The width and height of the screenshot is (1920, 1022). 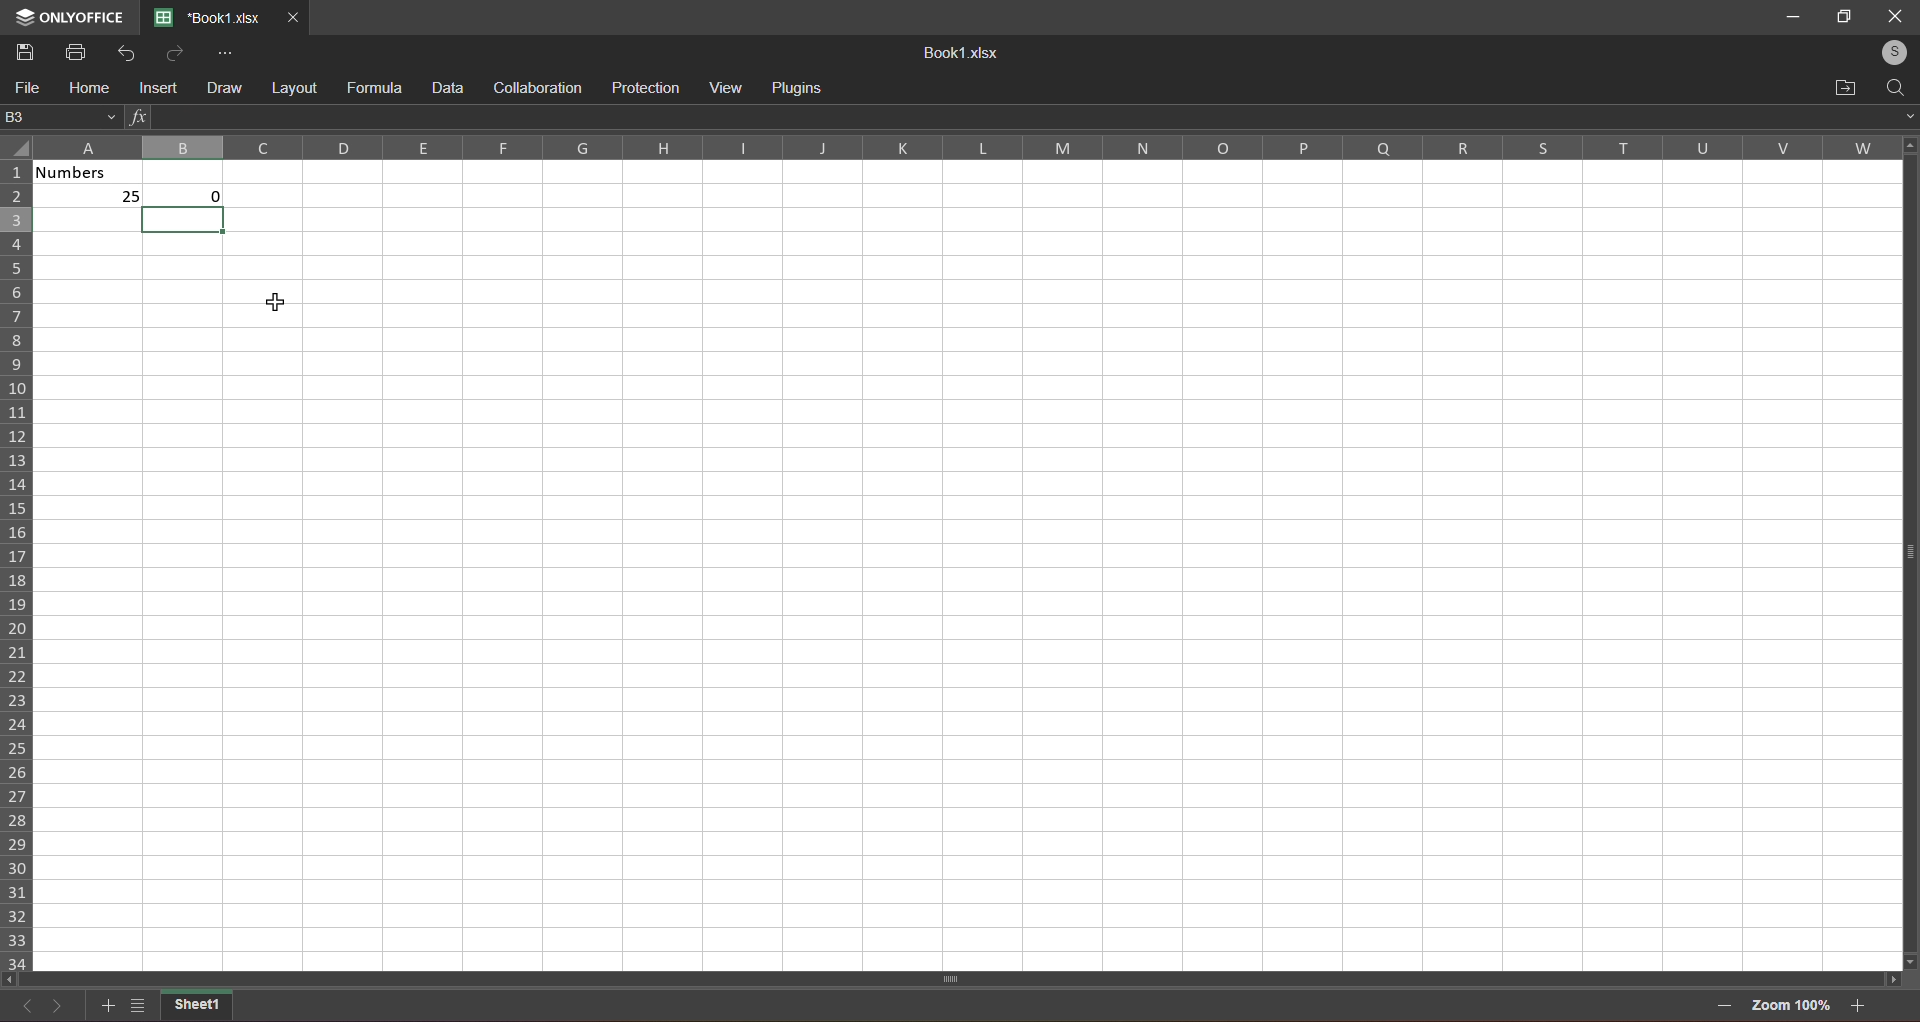 What do you see at coordinates (372, 88) in the screenshot?
I see `formula` at bounding box center [372, 88].